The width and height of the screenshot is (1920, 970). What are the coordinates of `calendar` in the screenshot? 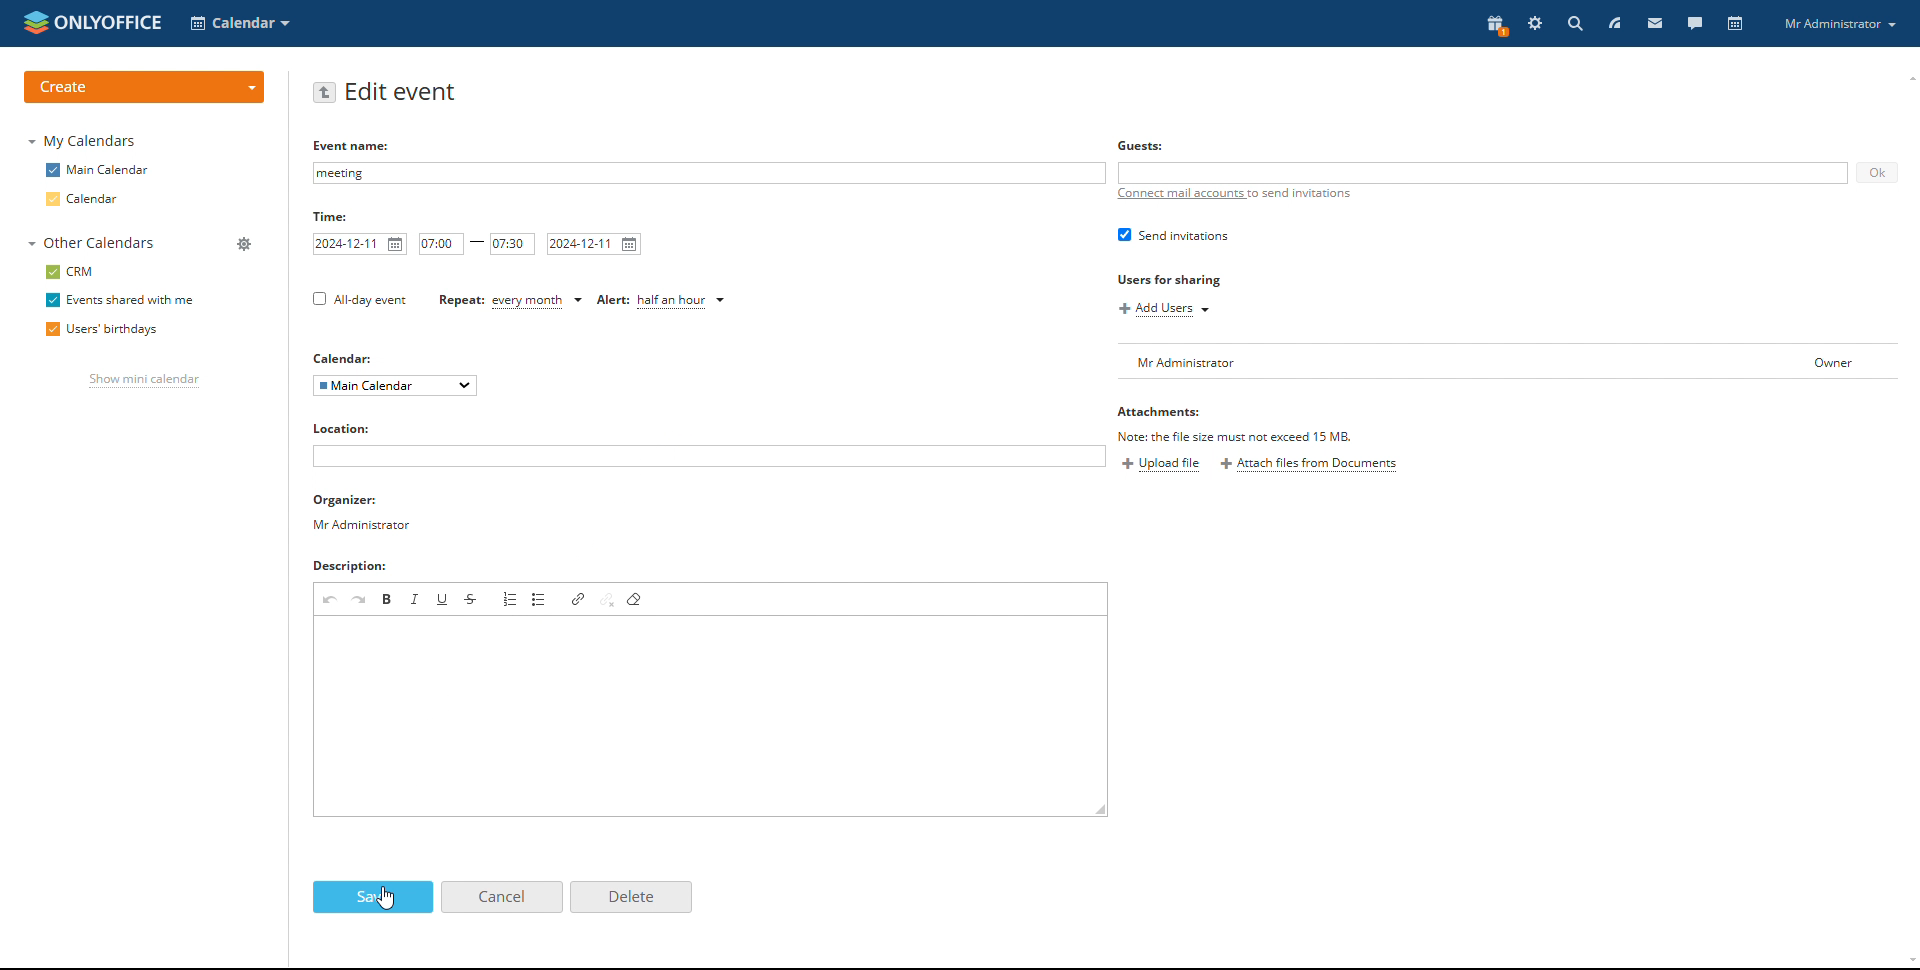 It's located at (1733, 24).